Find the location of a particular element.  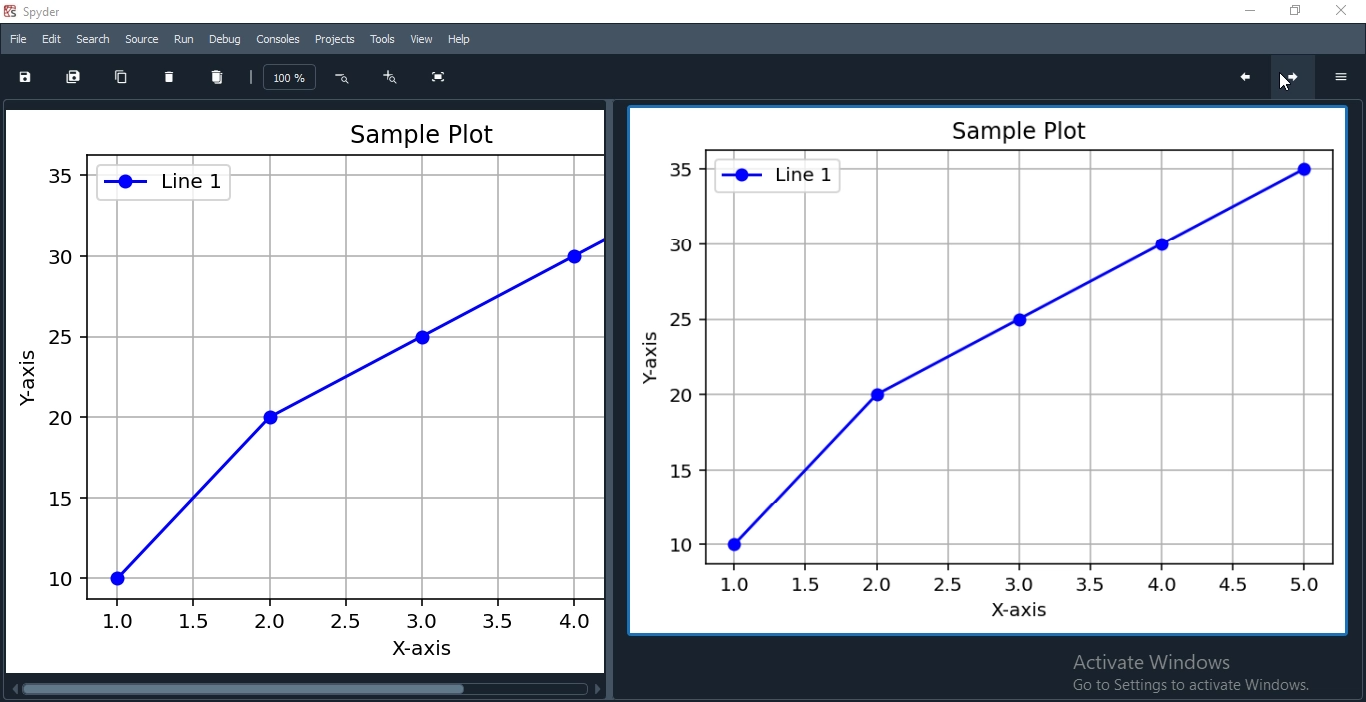

next chart is located at coordinates (1297, 79).